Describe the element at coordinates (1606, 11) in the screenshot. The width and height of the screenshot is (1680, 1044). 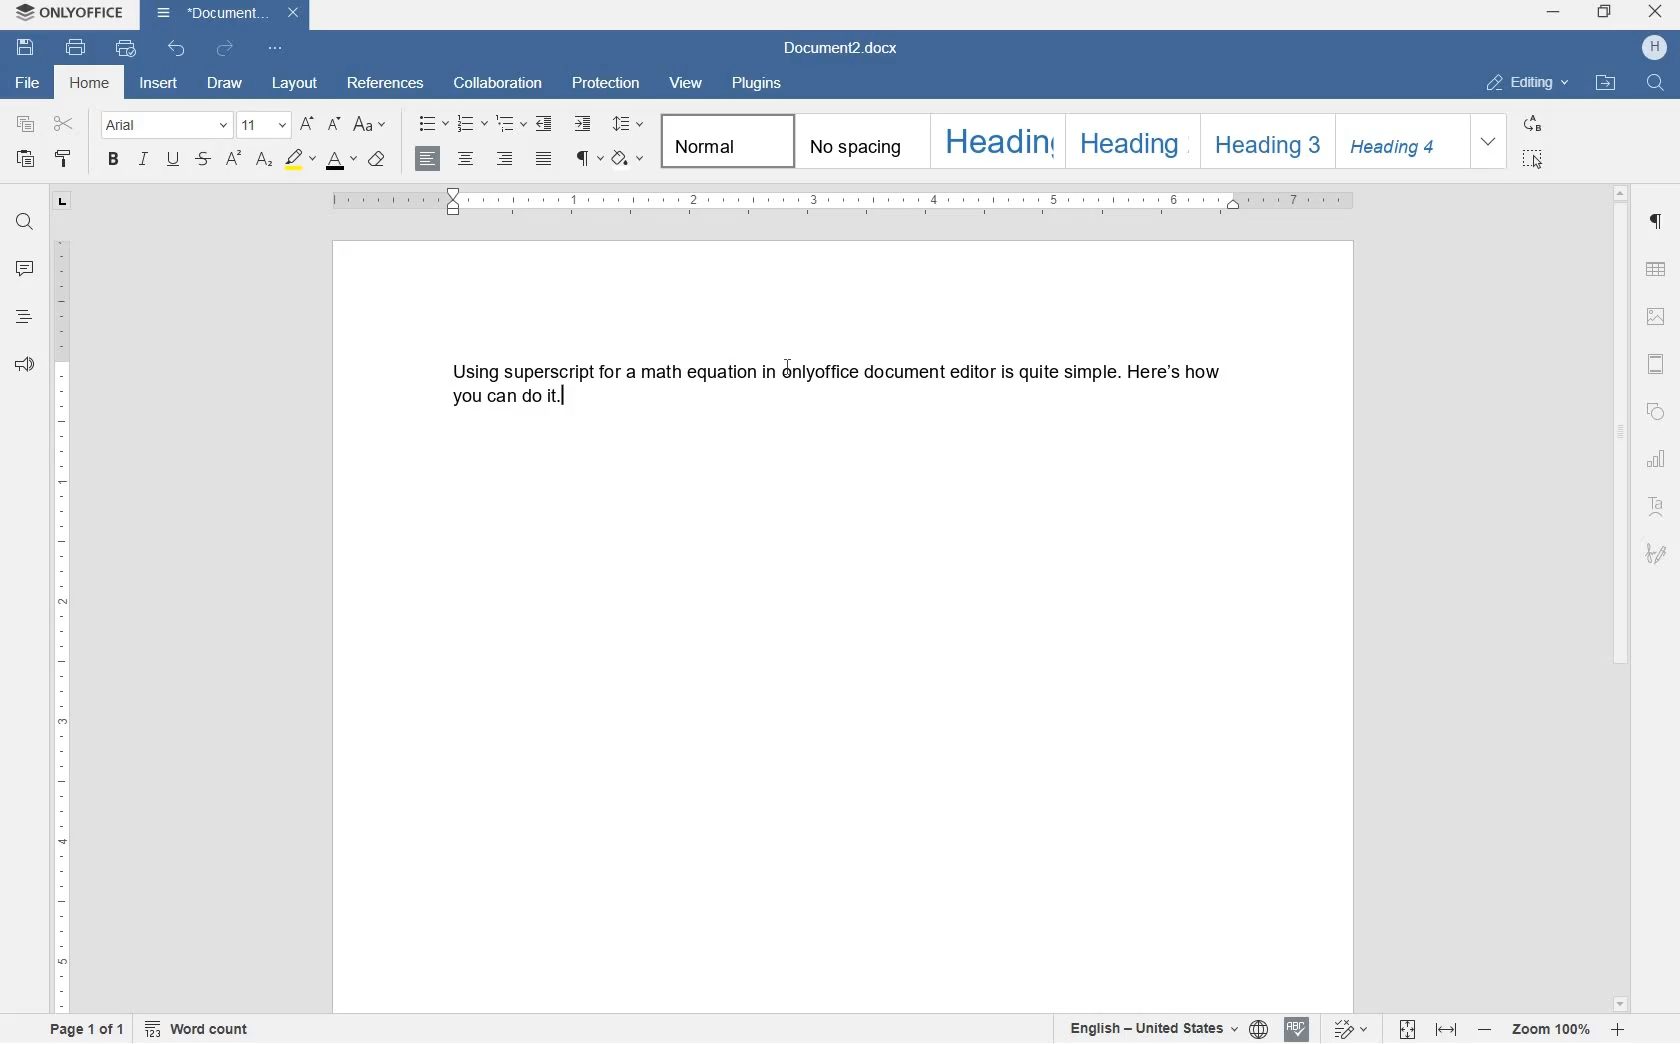
I see `restore` at that location.